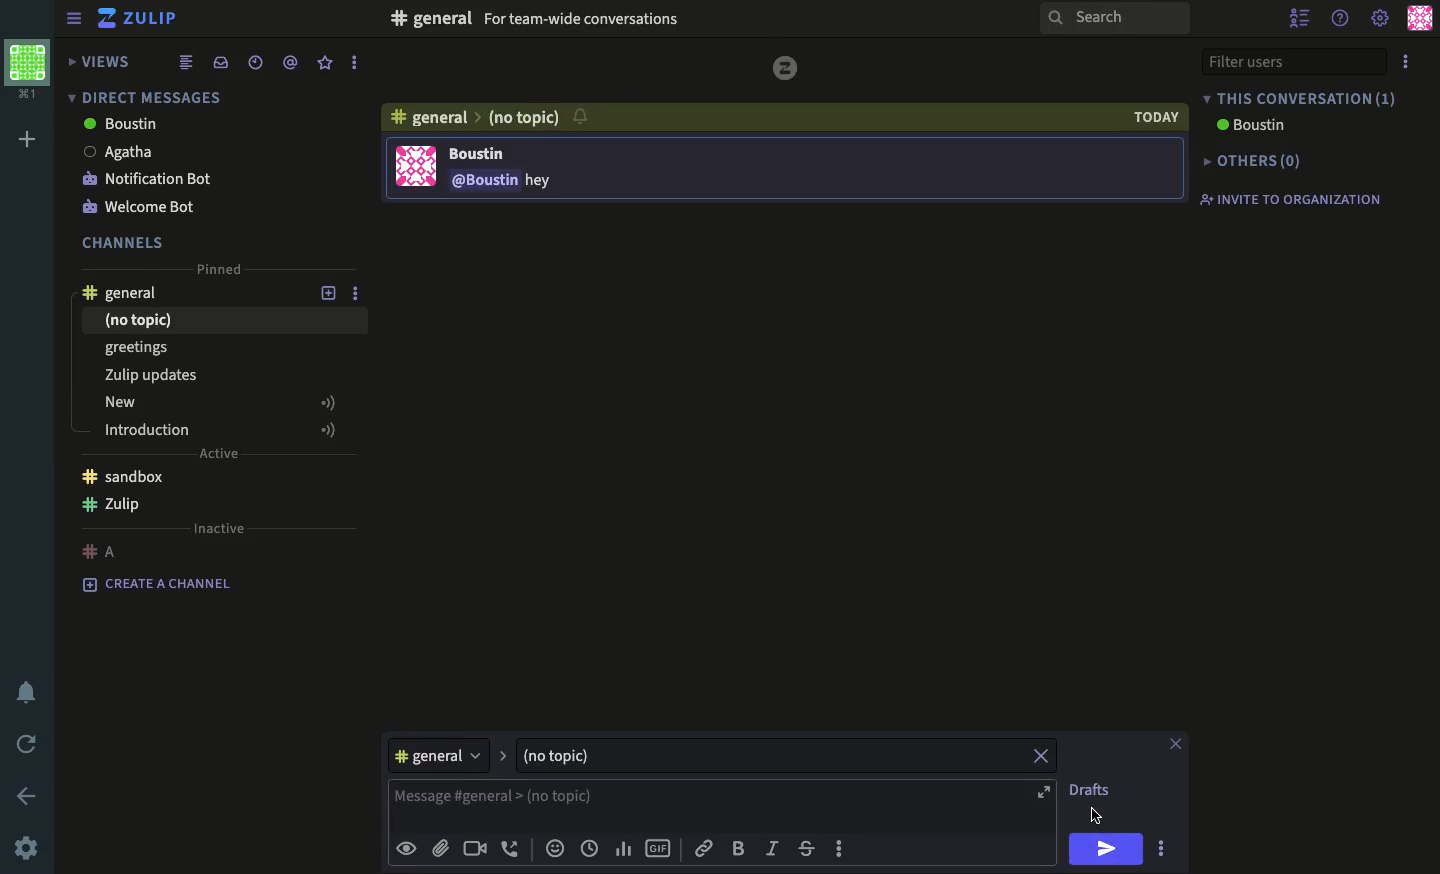 Image resolution: width=1440 pixels, height=874 pixels. I want to click on options, so click(1162, 849).